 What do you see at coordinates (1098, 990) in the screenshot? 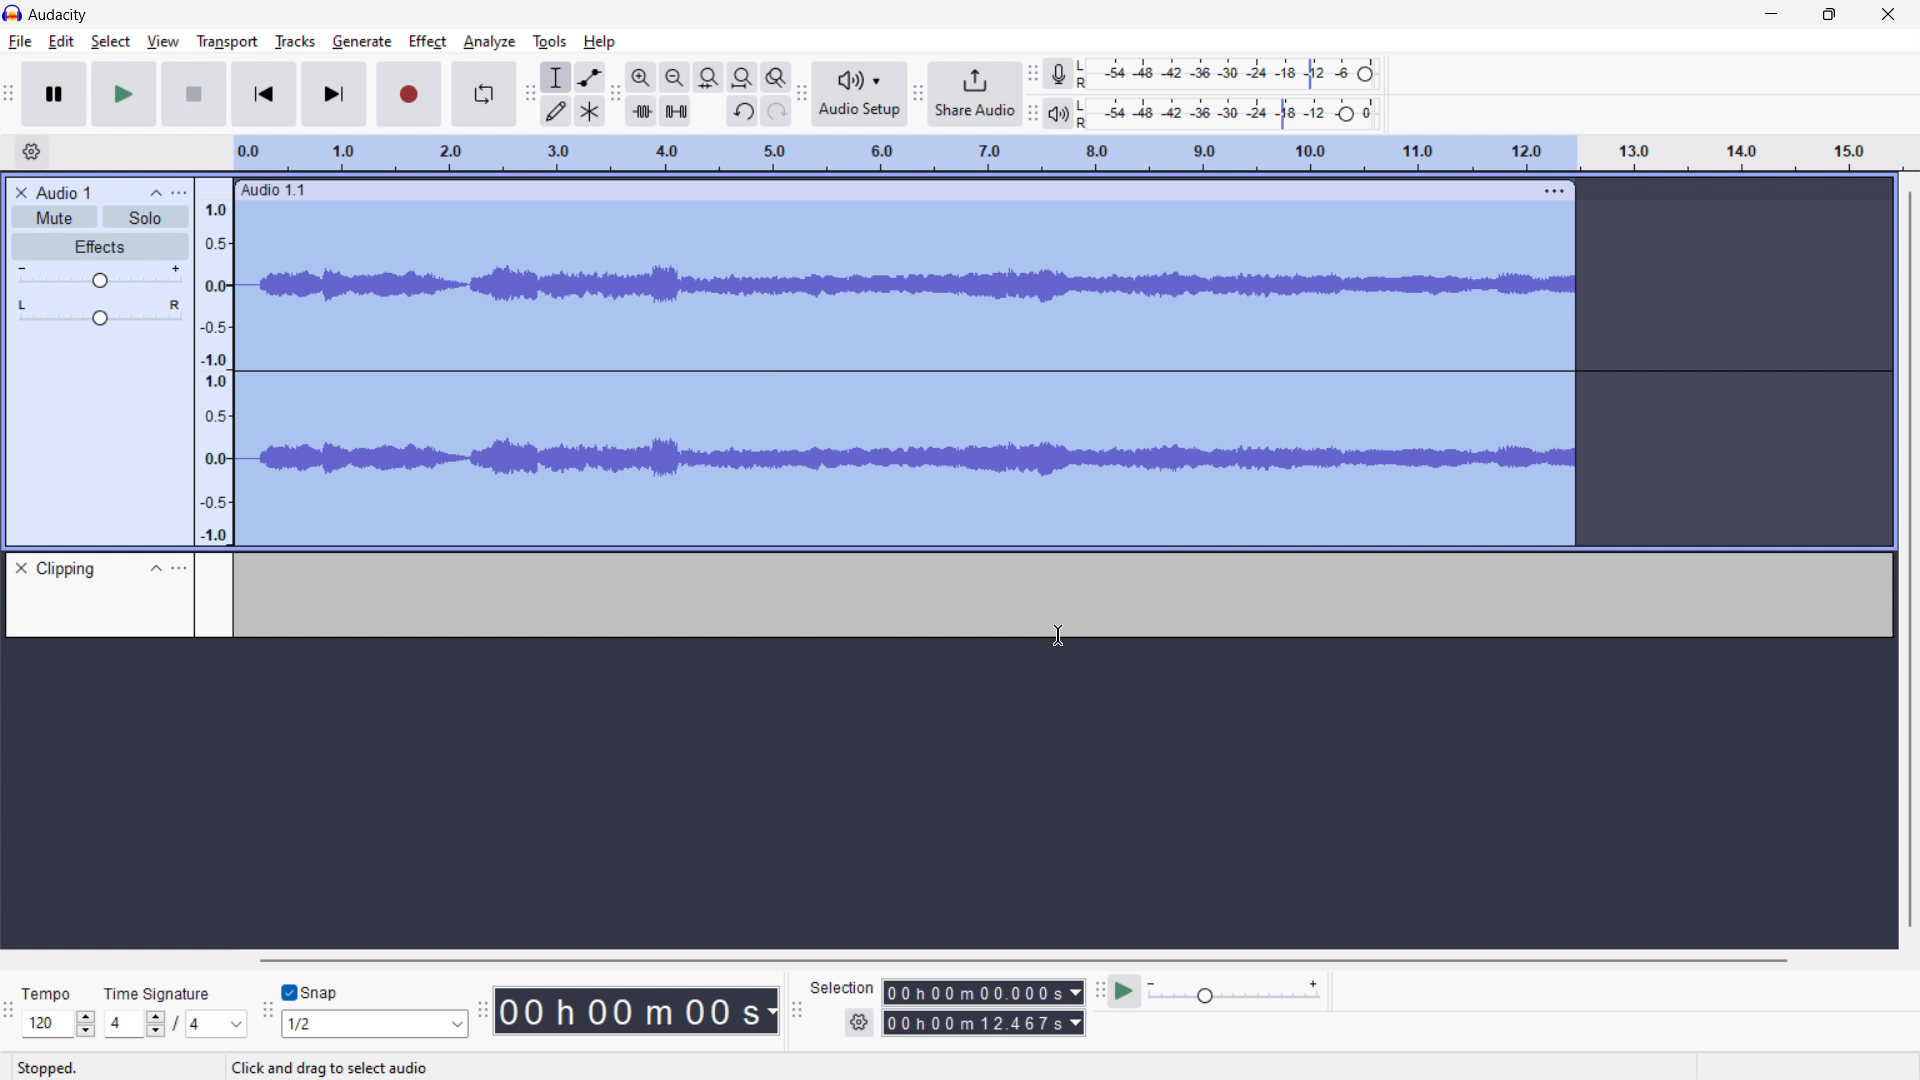
I see `play at speed toolbar` at bounding box center [1098, 990].